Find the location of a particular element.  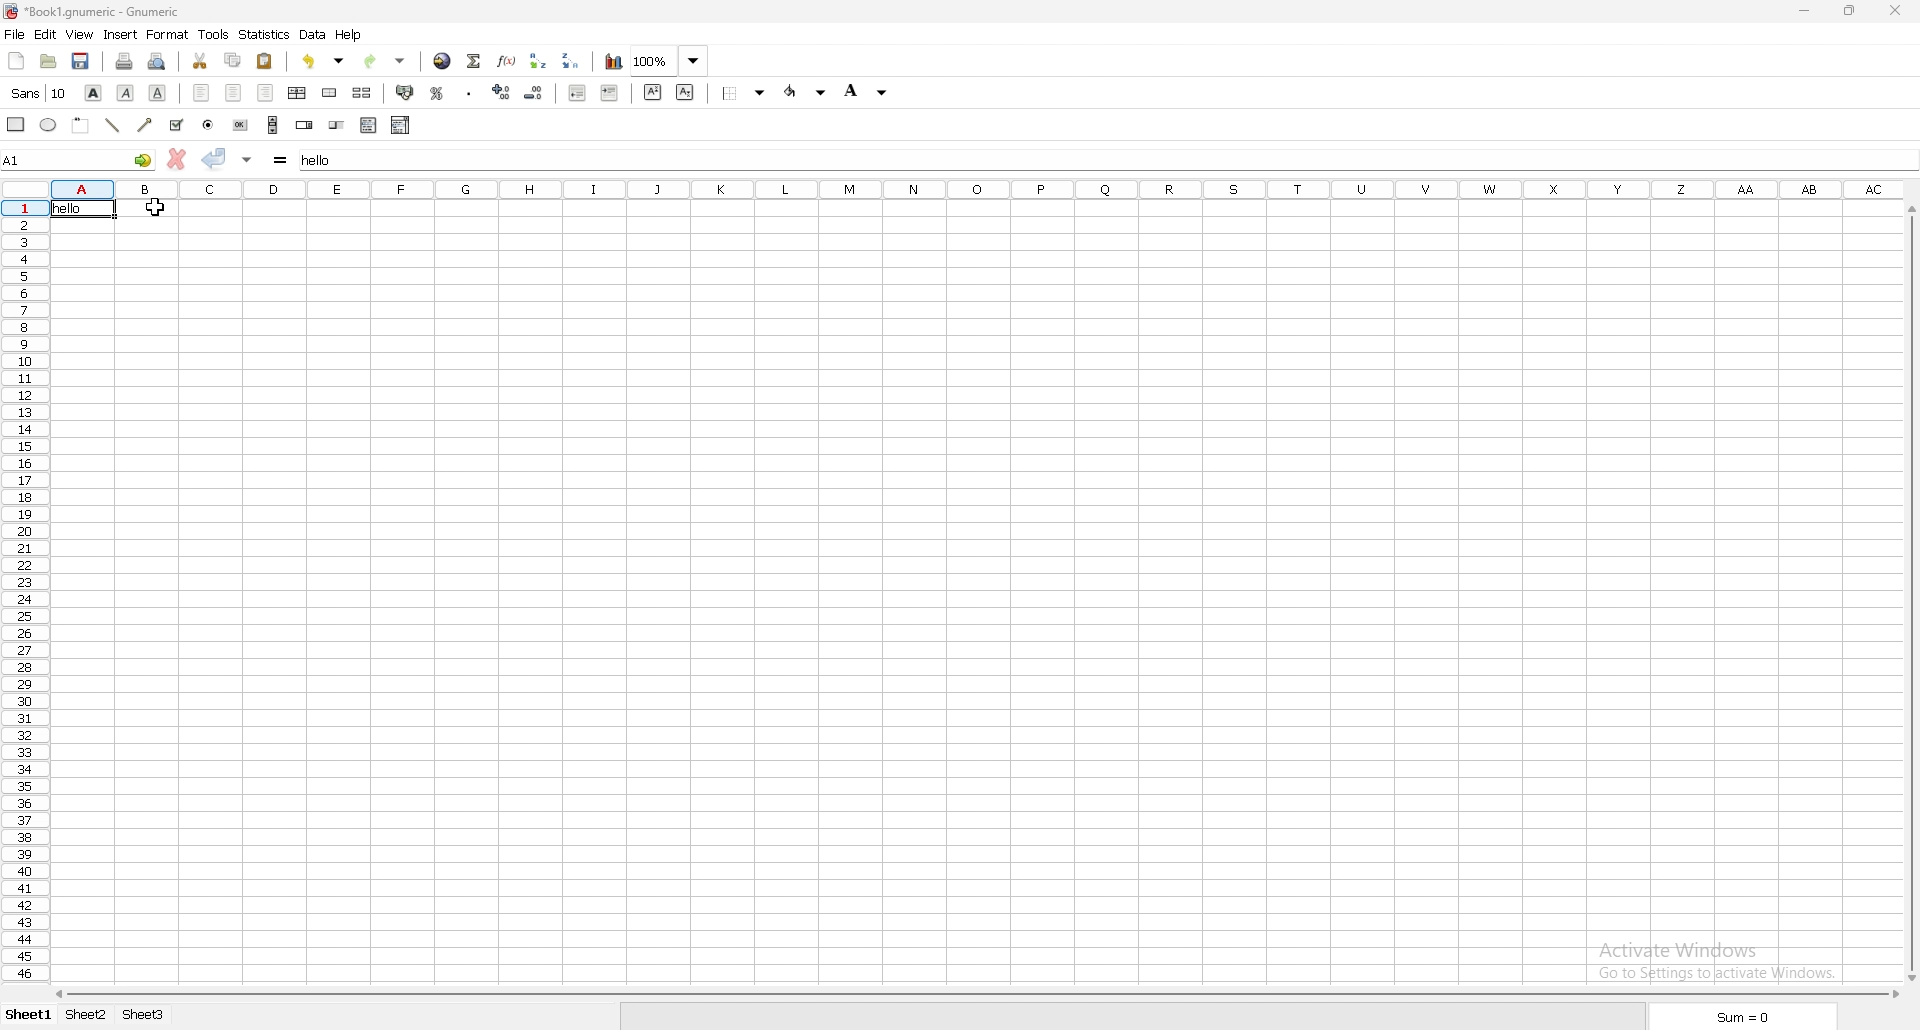

ellipse object is located at coordinates (48, 125).